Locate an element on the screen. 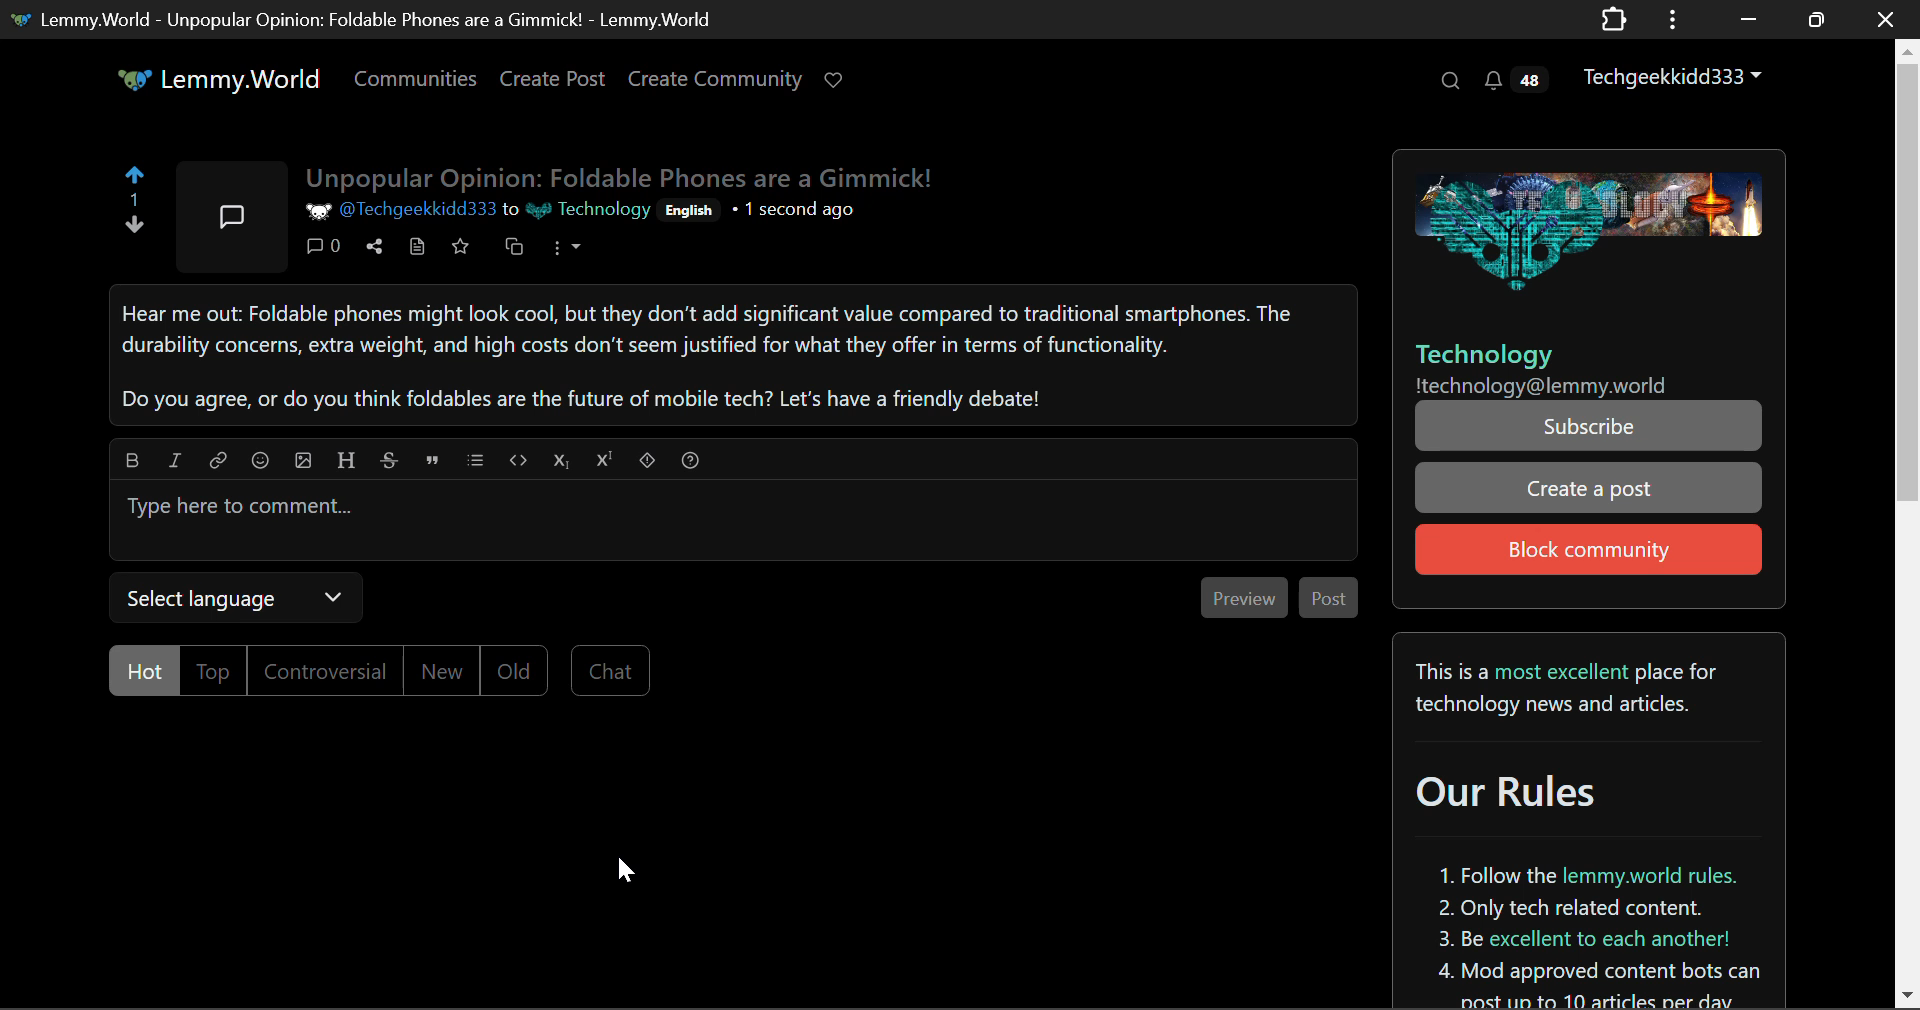  Cross-post is located at coordinates (515, 252).